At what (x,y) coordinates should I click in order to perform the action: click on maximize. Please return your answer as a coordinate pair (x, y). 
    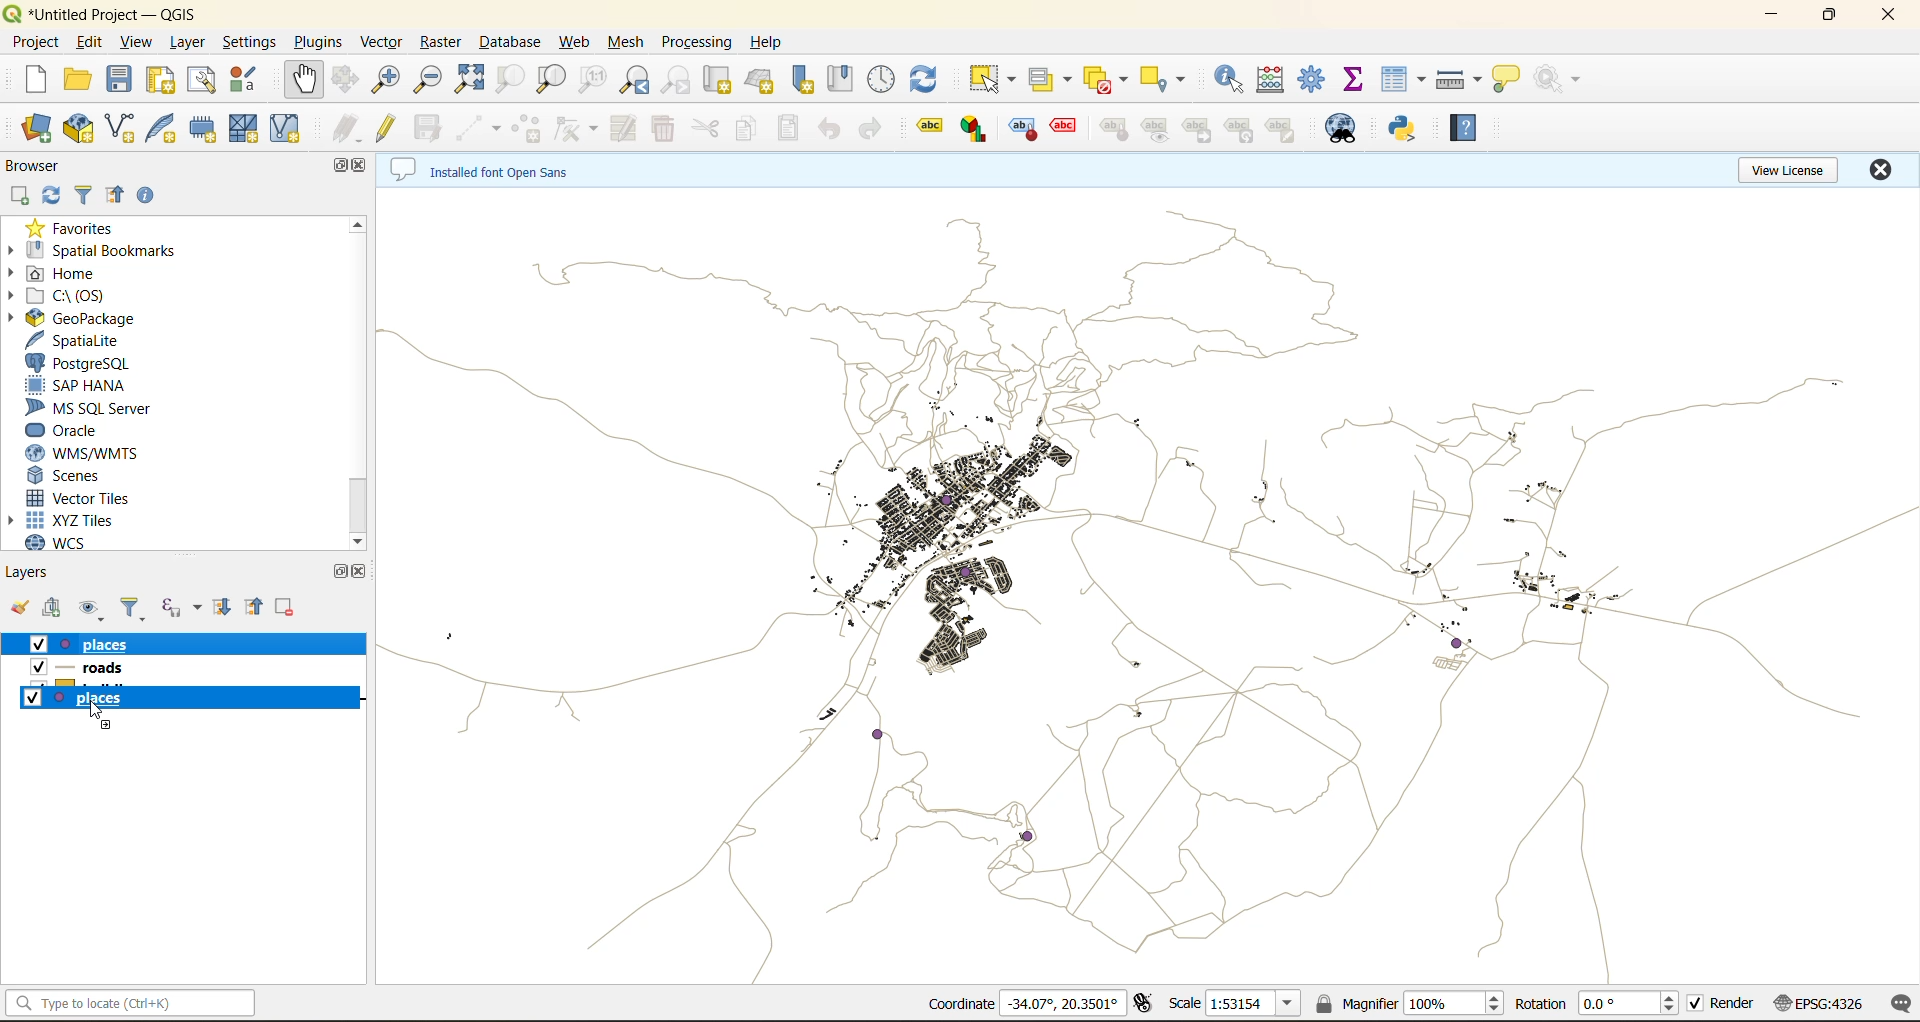
    Looking at the image, I should click on (334, 167).